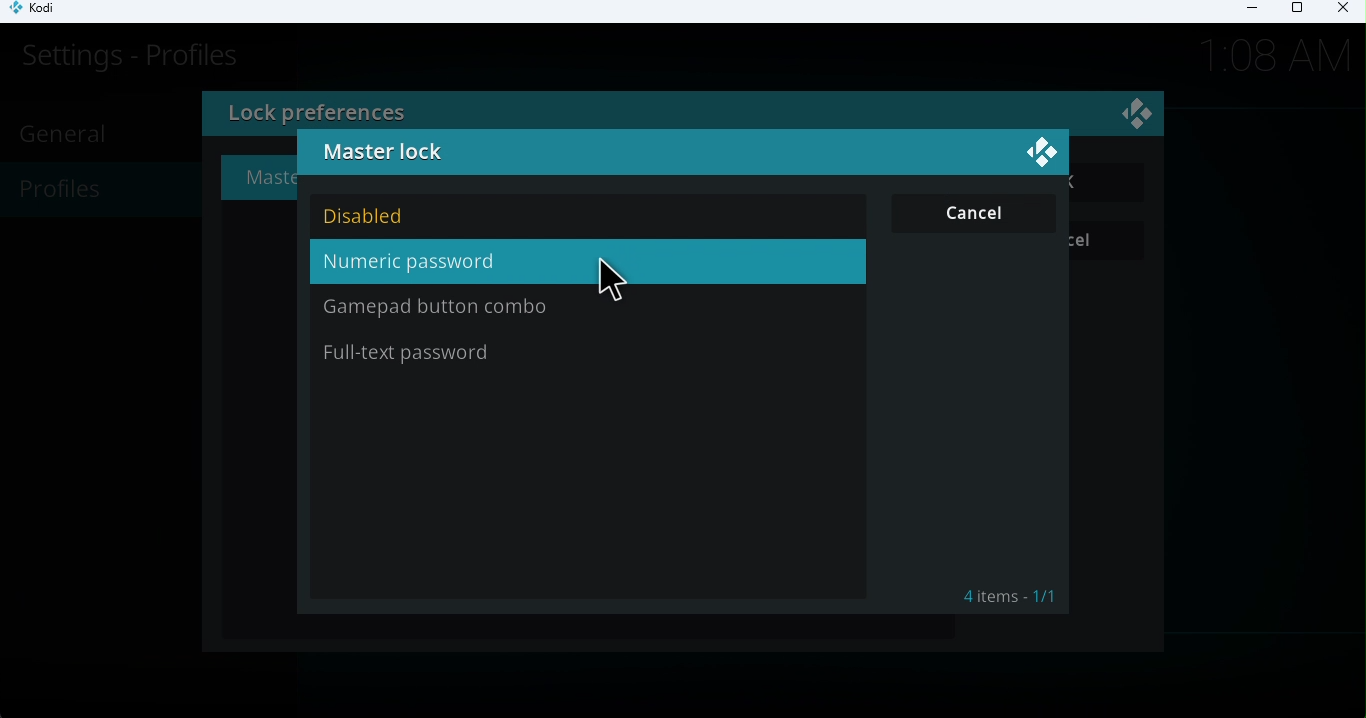 This screenshot has height=718, width=1366. Describe the element at coordinates (409, 354) in the screenshot. I see `Fill-text password` at that location.